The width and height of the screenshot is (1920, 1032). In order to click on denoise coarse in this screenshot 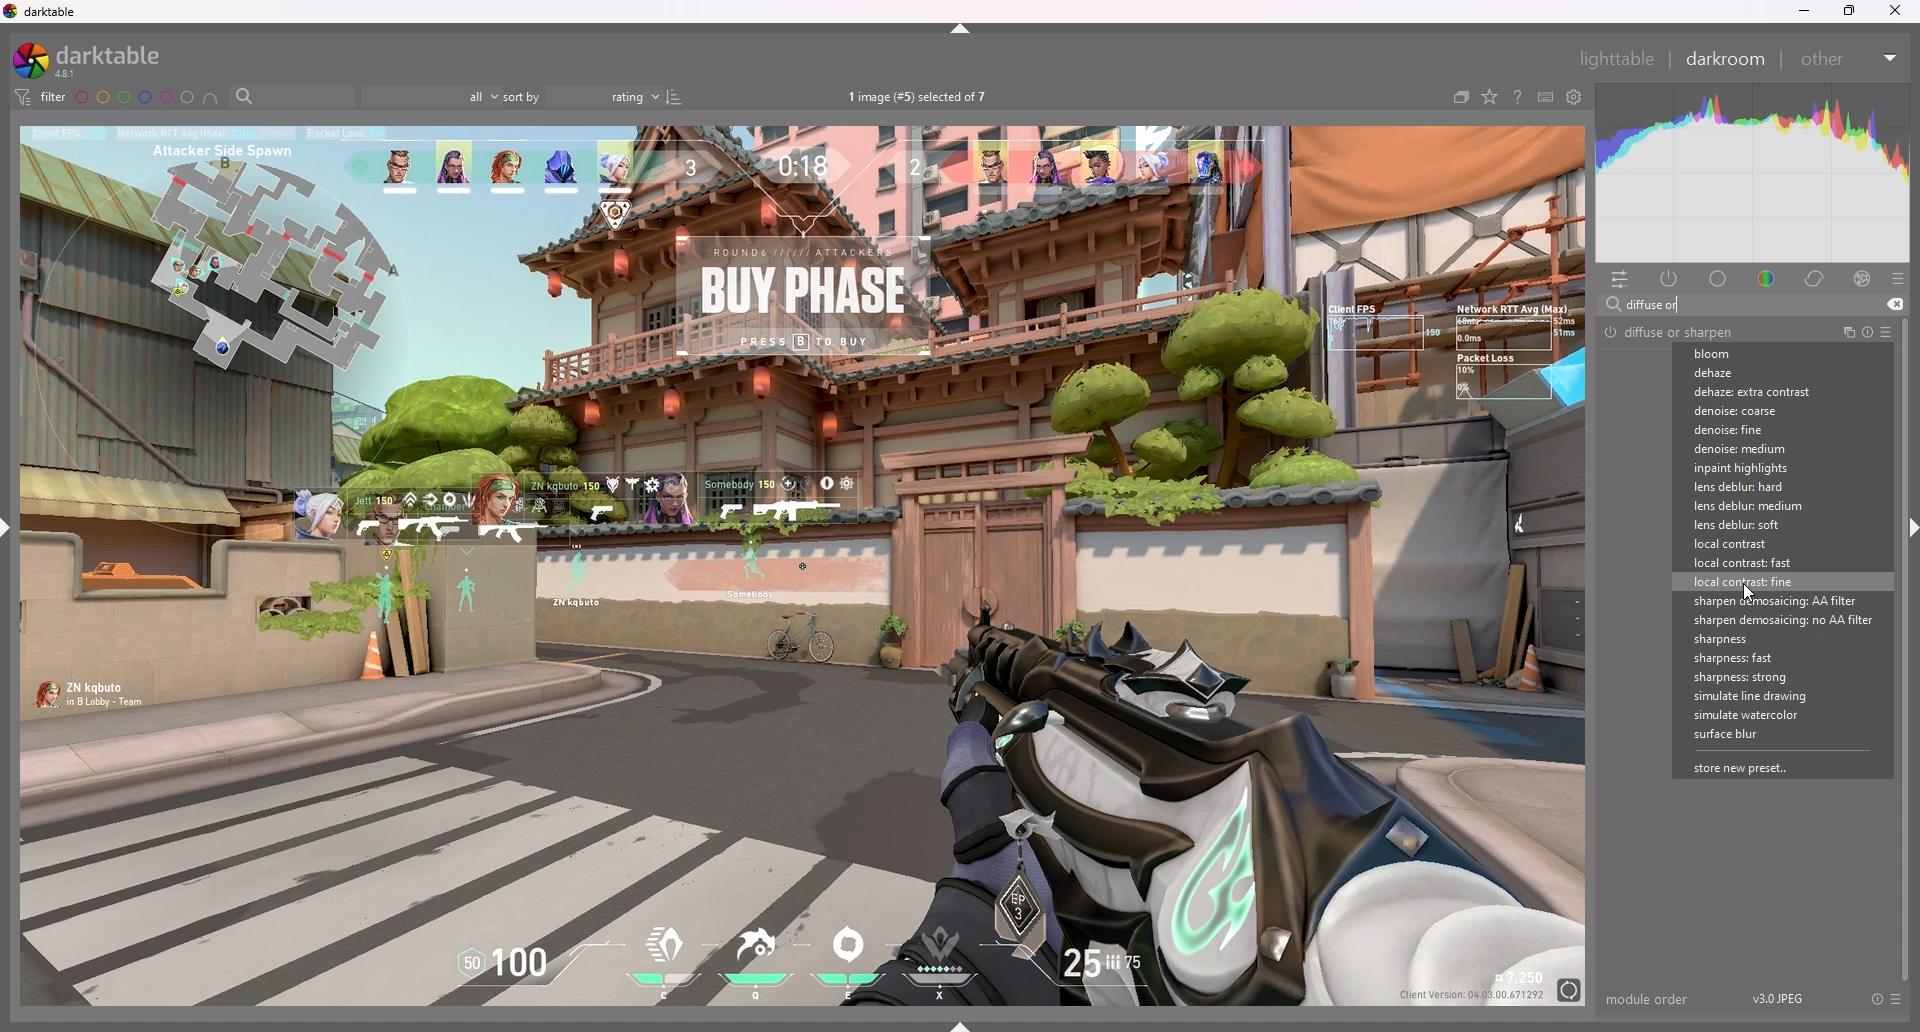, I will do `click(1760, 410)`.